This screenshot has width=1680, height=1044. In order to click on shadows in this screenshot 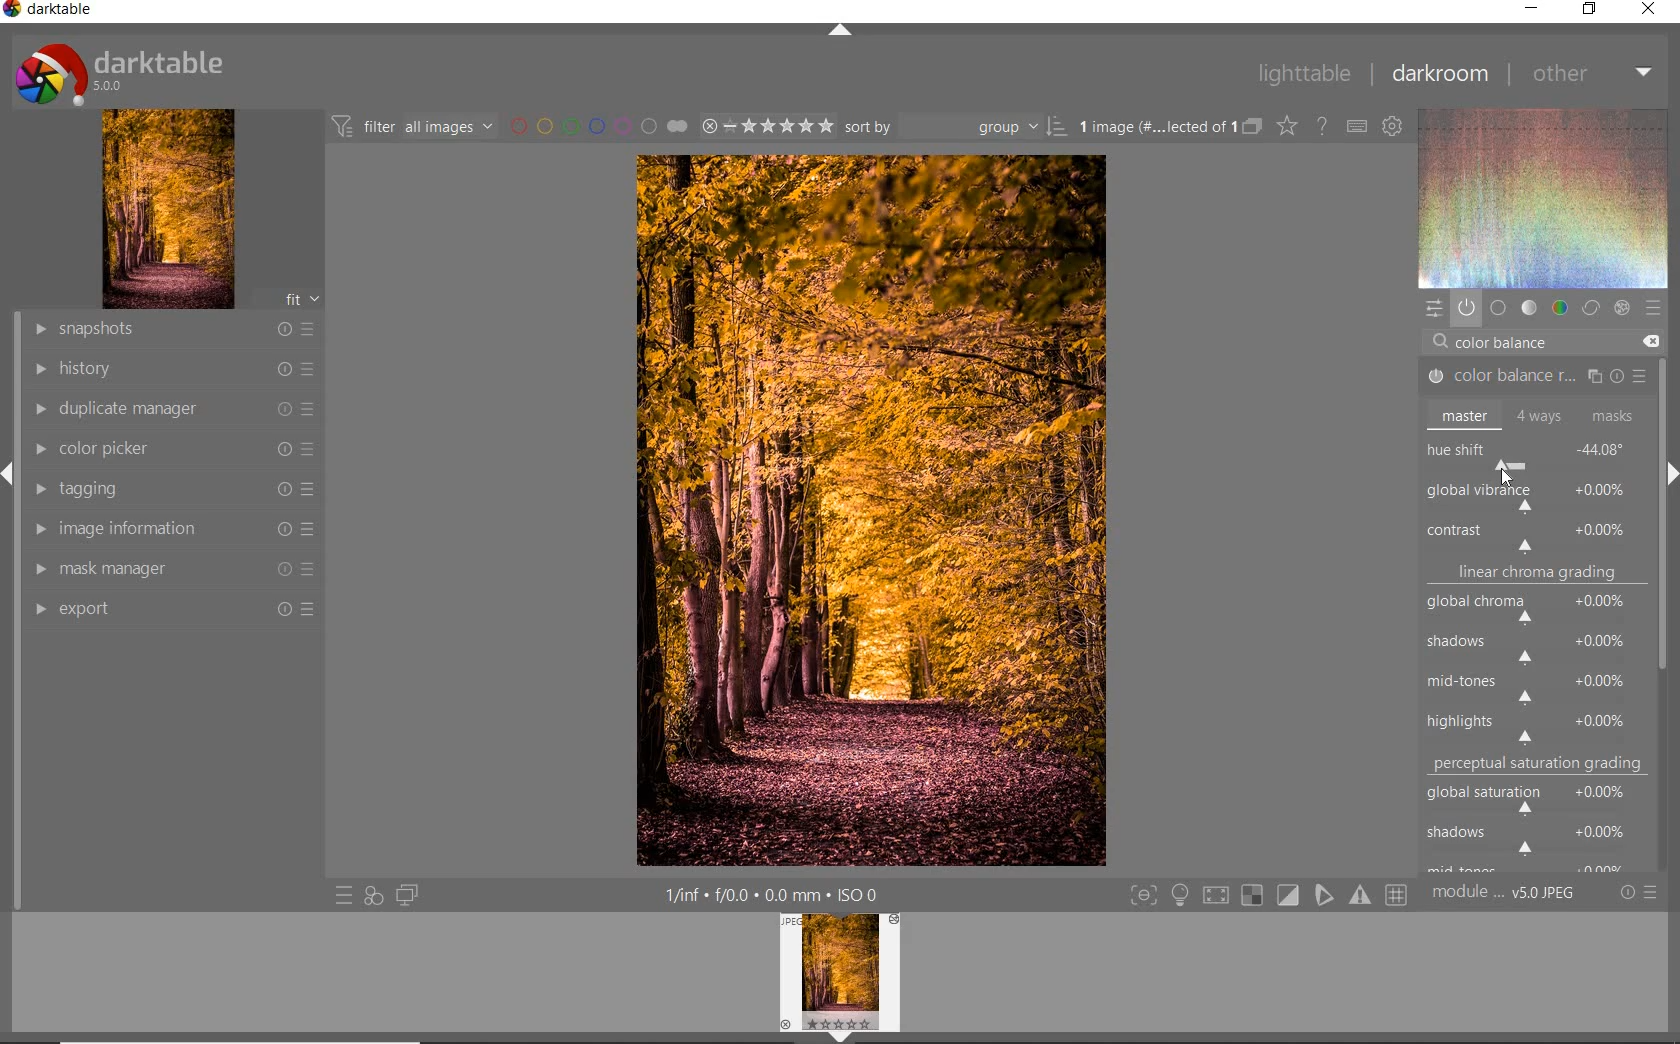, I will do `click(1533, 649)`.